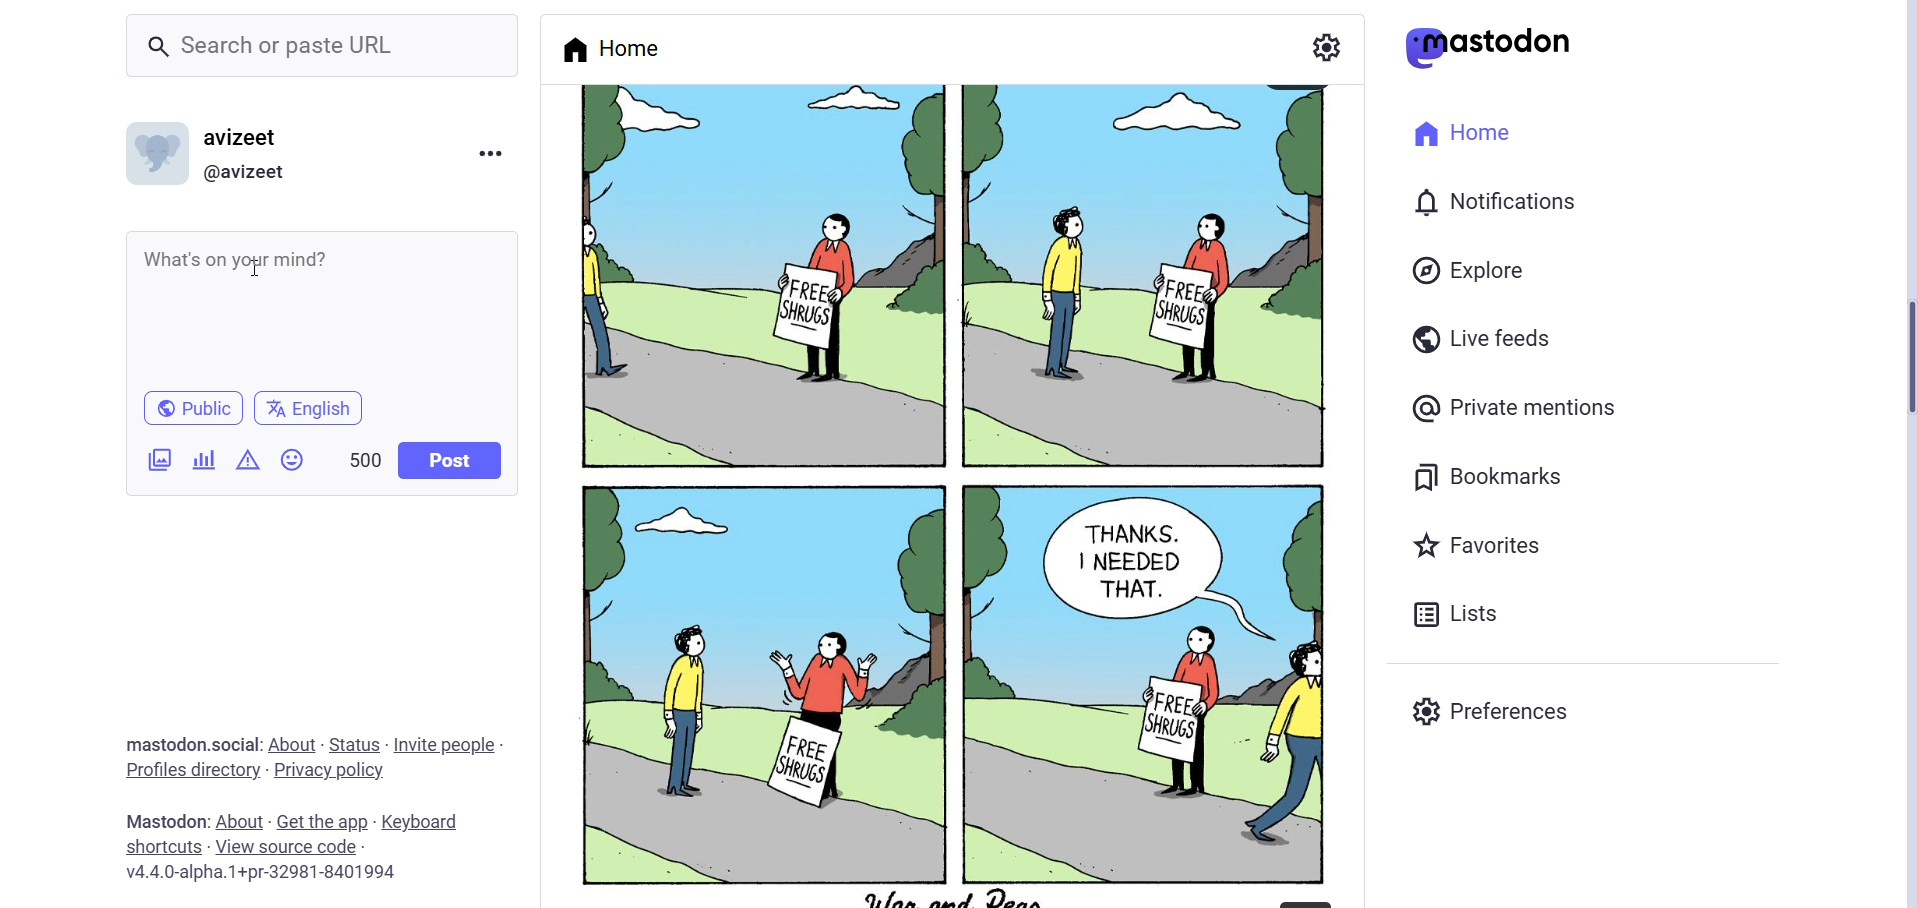 The image size is (1918, 908). What do you see at coordinates (237, 821) in the screenshot?
I see `About` at bounding box center [237, 821].